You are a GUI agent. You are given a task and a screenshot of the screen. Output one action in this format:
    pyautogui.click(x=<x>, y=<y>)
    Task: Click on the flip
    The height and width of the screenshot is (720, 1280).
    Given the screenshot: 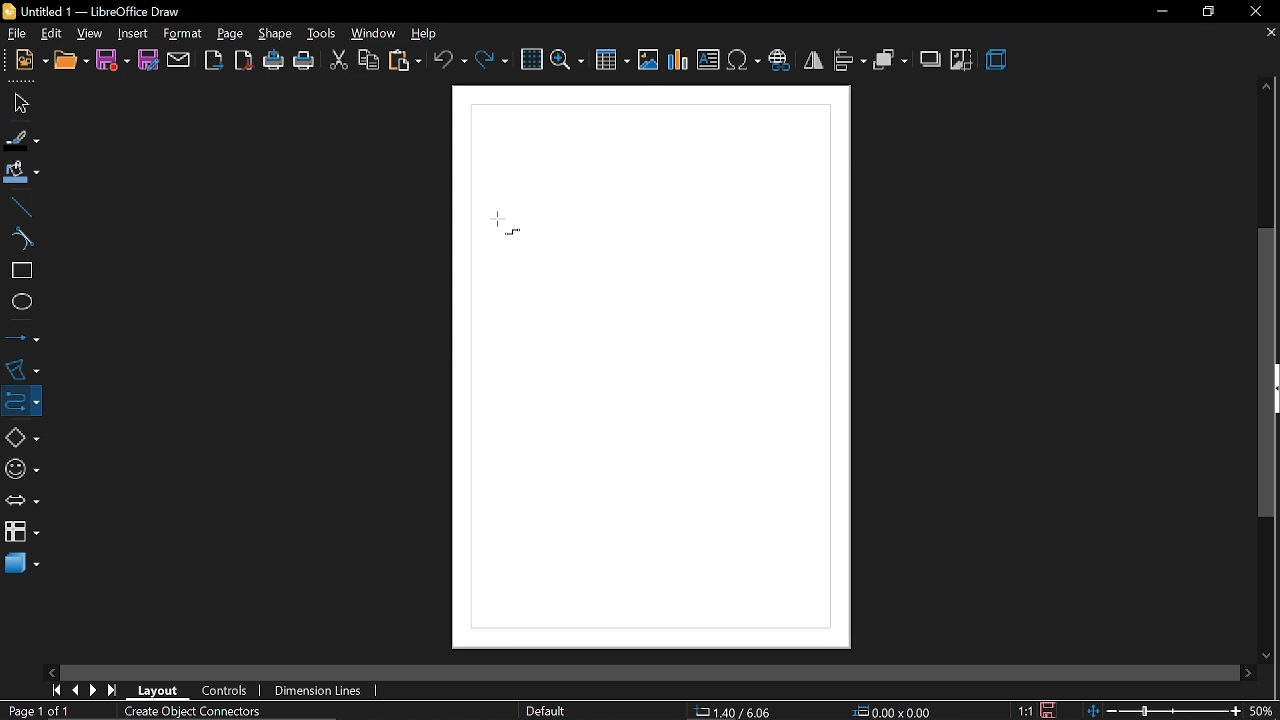 What is the action you would take?
    pyautogui.click(x=812, y=61)
    